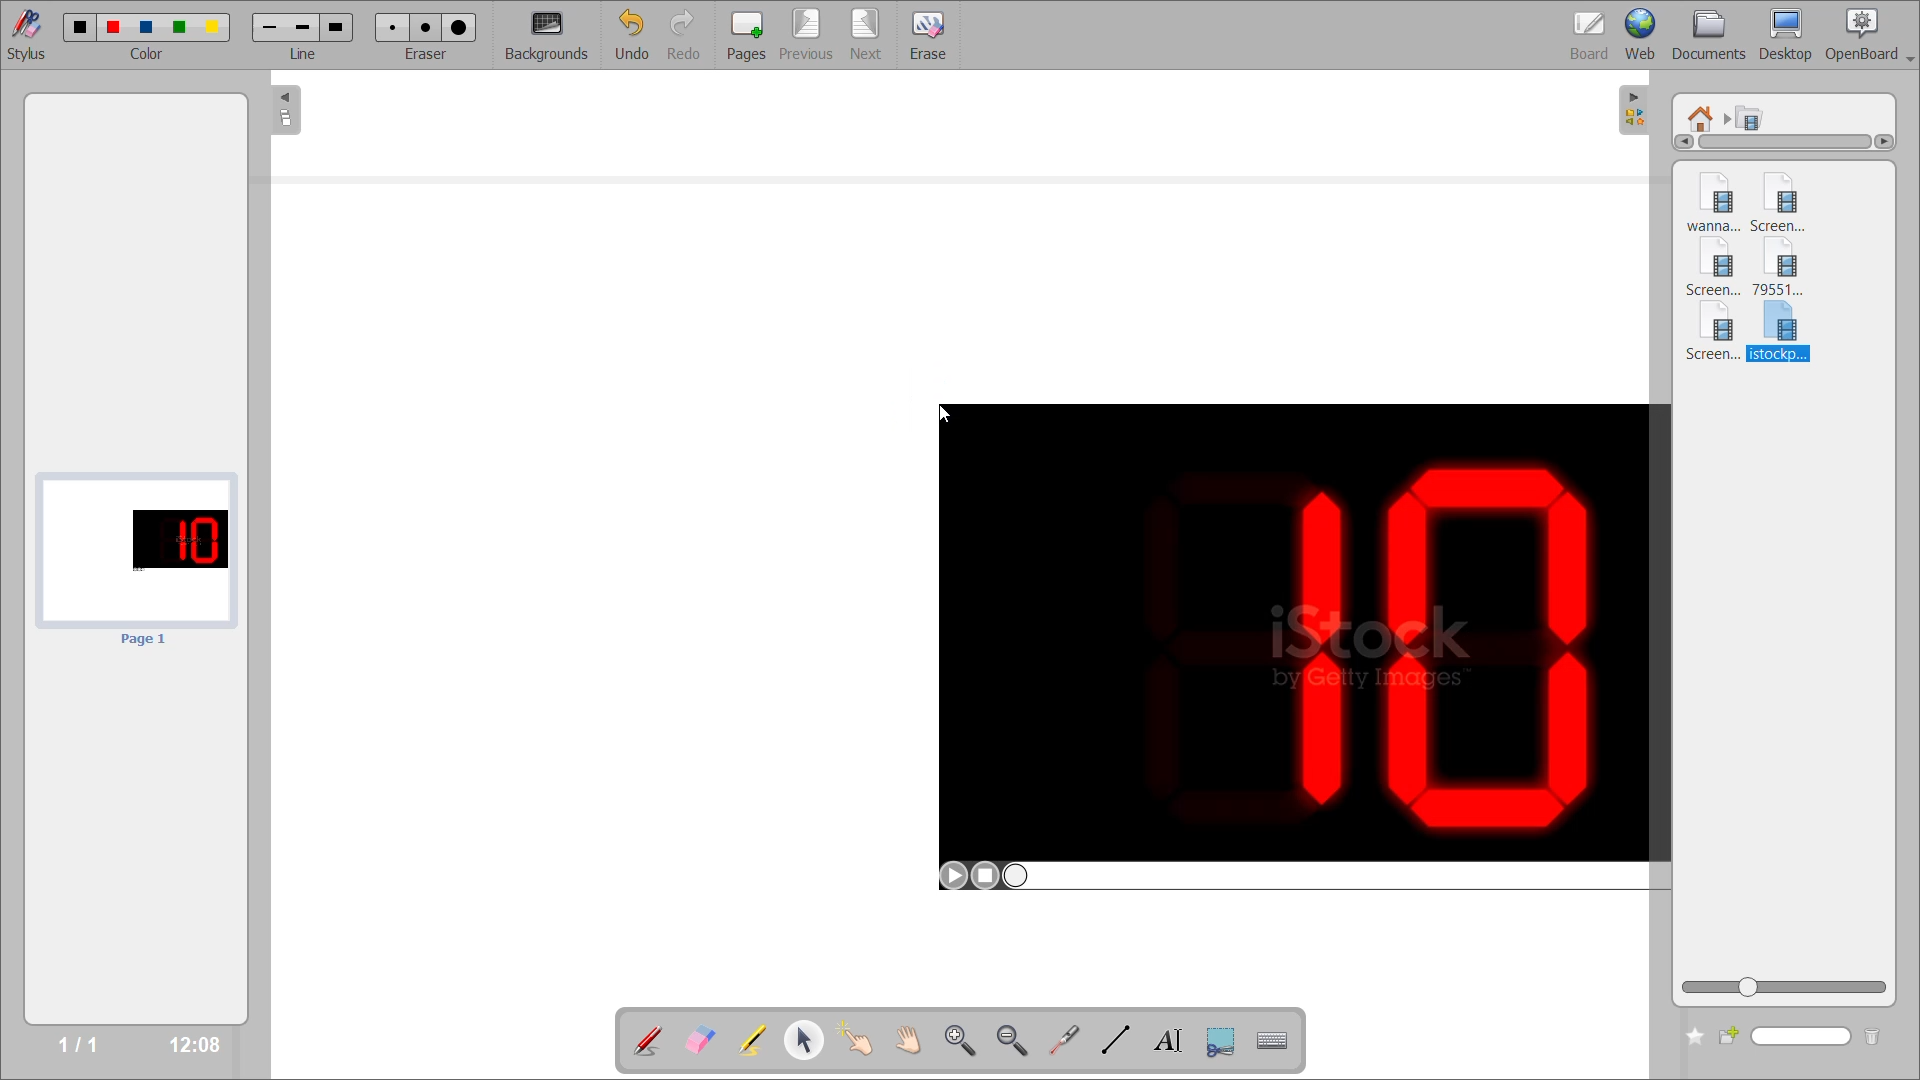 The image size is (1920, 1080). I want to click on board, so click(1583, 31).